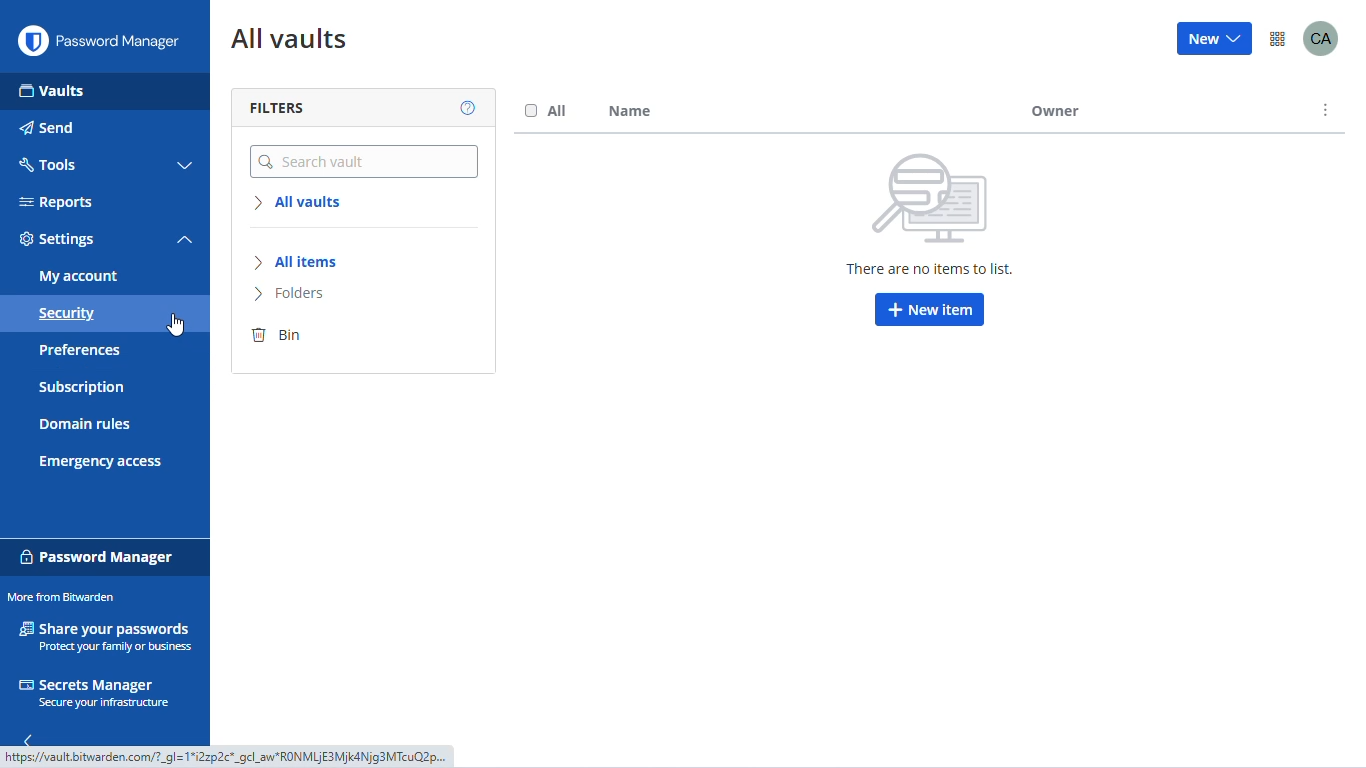  Describe the element at coordinates (277, 336) in the screenshot. I see `bin` at that location.